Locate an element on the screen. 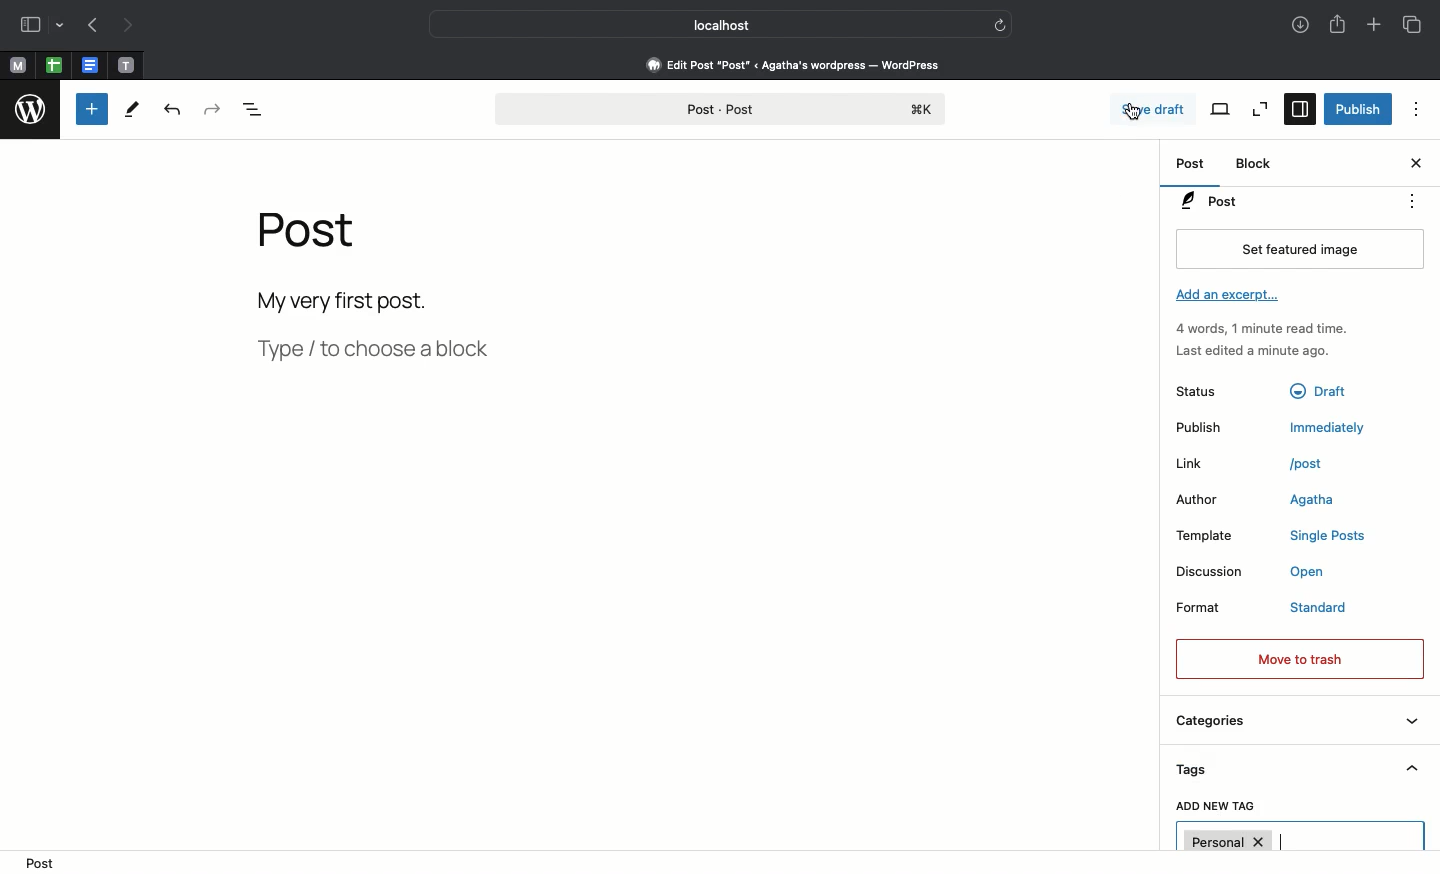 The height and width of the screenshot is (874, 1440). Pinned tabs is located at coordinates (91, 65).